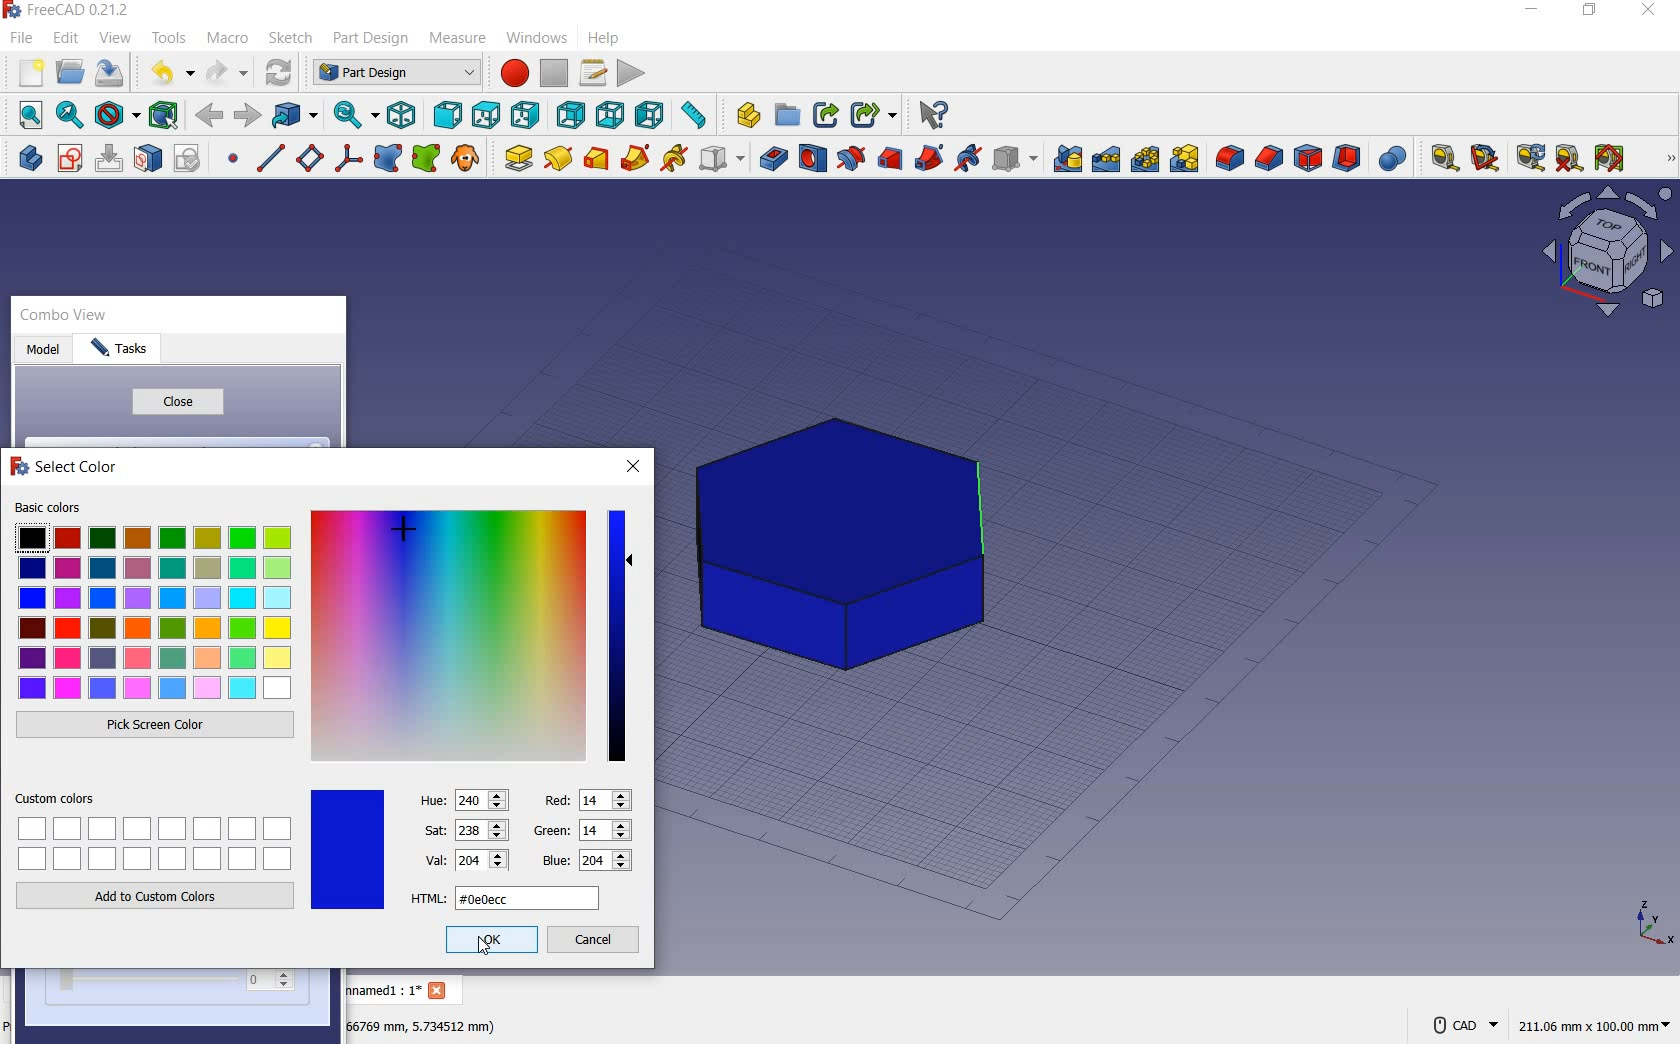  Describe the element at coordinates (228, 38) in the screenshot. I see `macro` at that location.